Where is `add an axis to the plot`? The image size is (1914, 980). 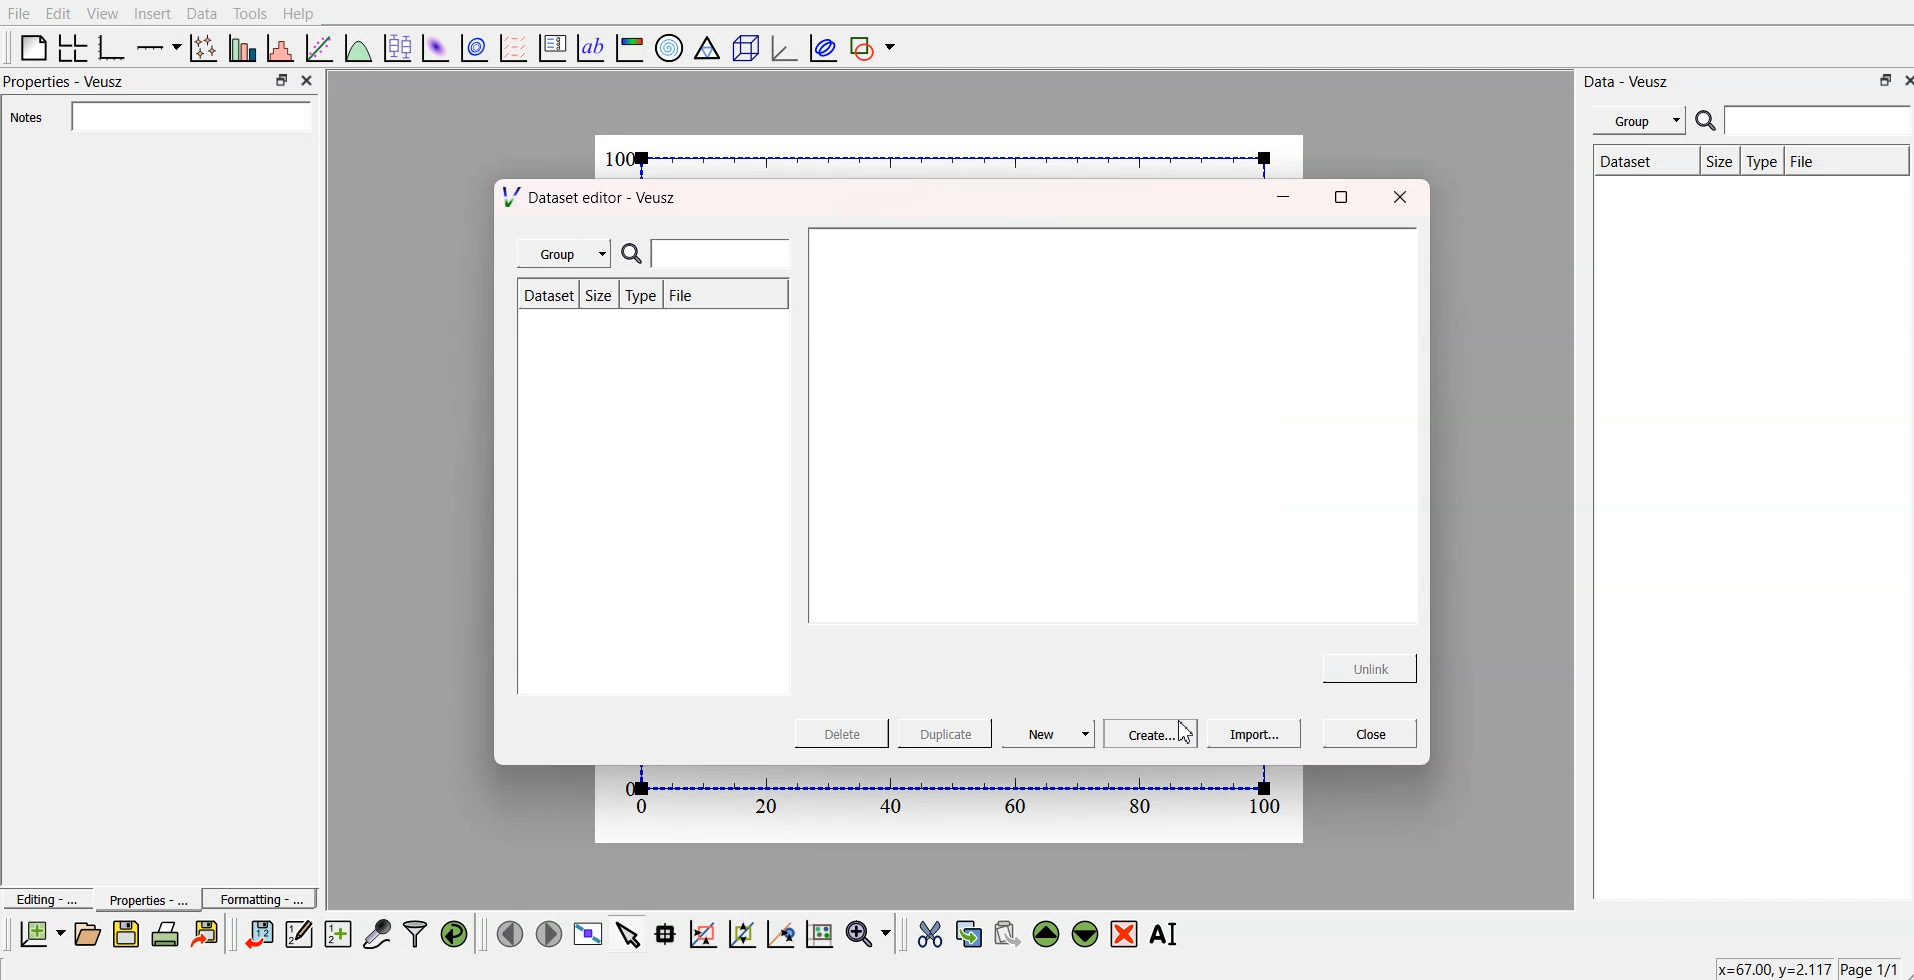 add an axis to the plot is located at coordinates (159, 46).